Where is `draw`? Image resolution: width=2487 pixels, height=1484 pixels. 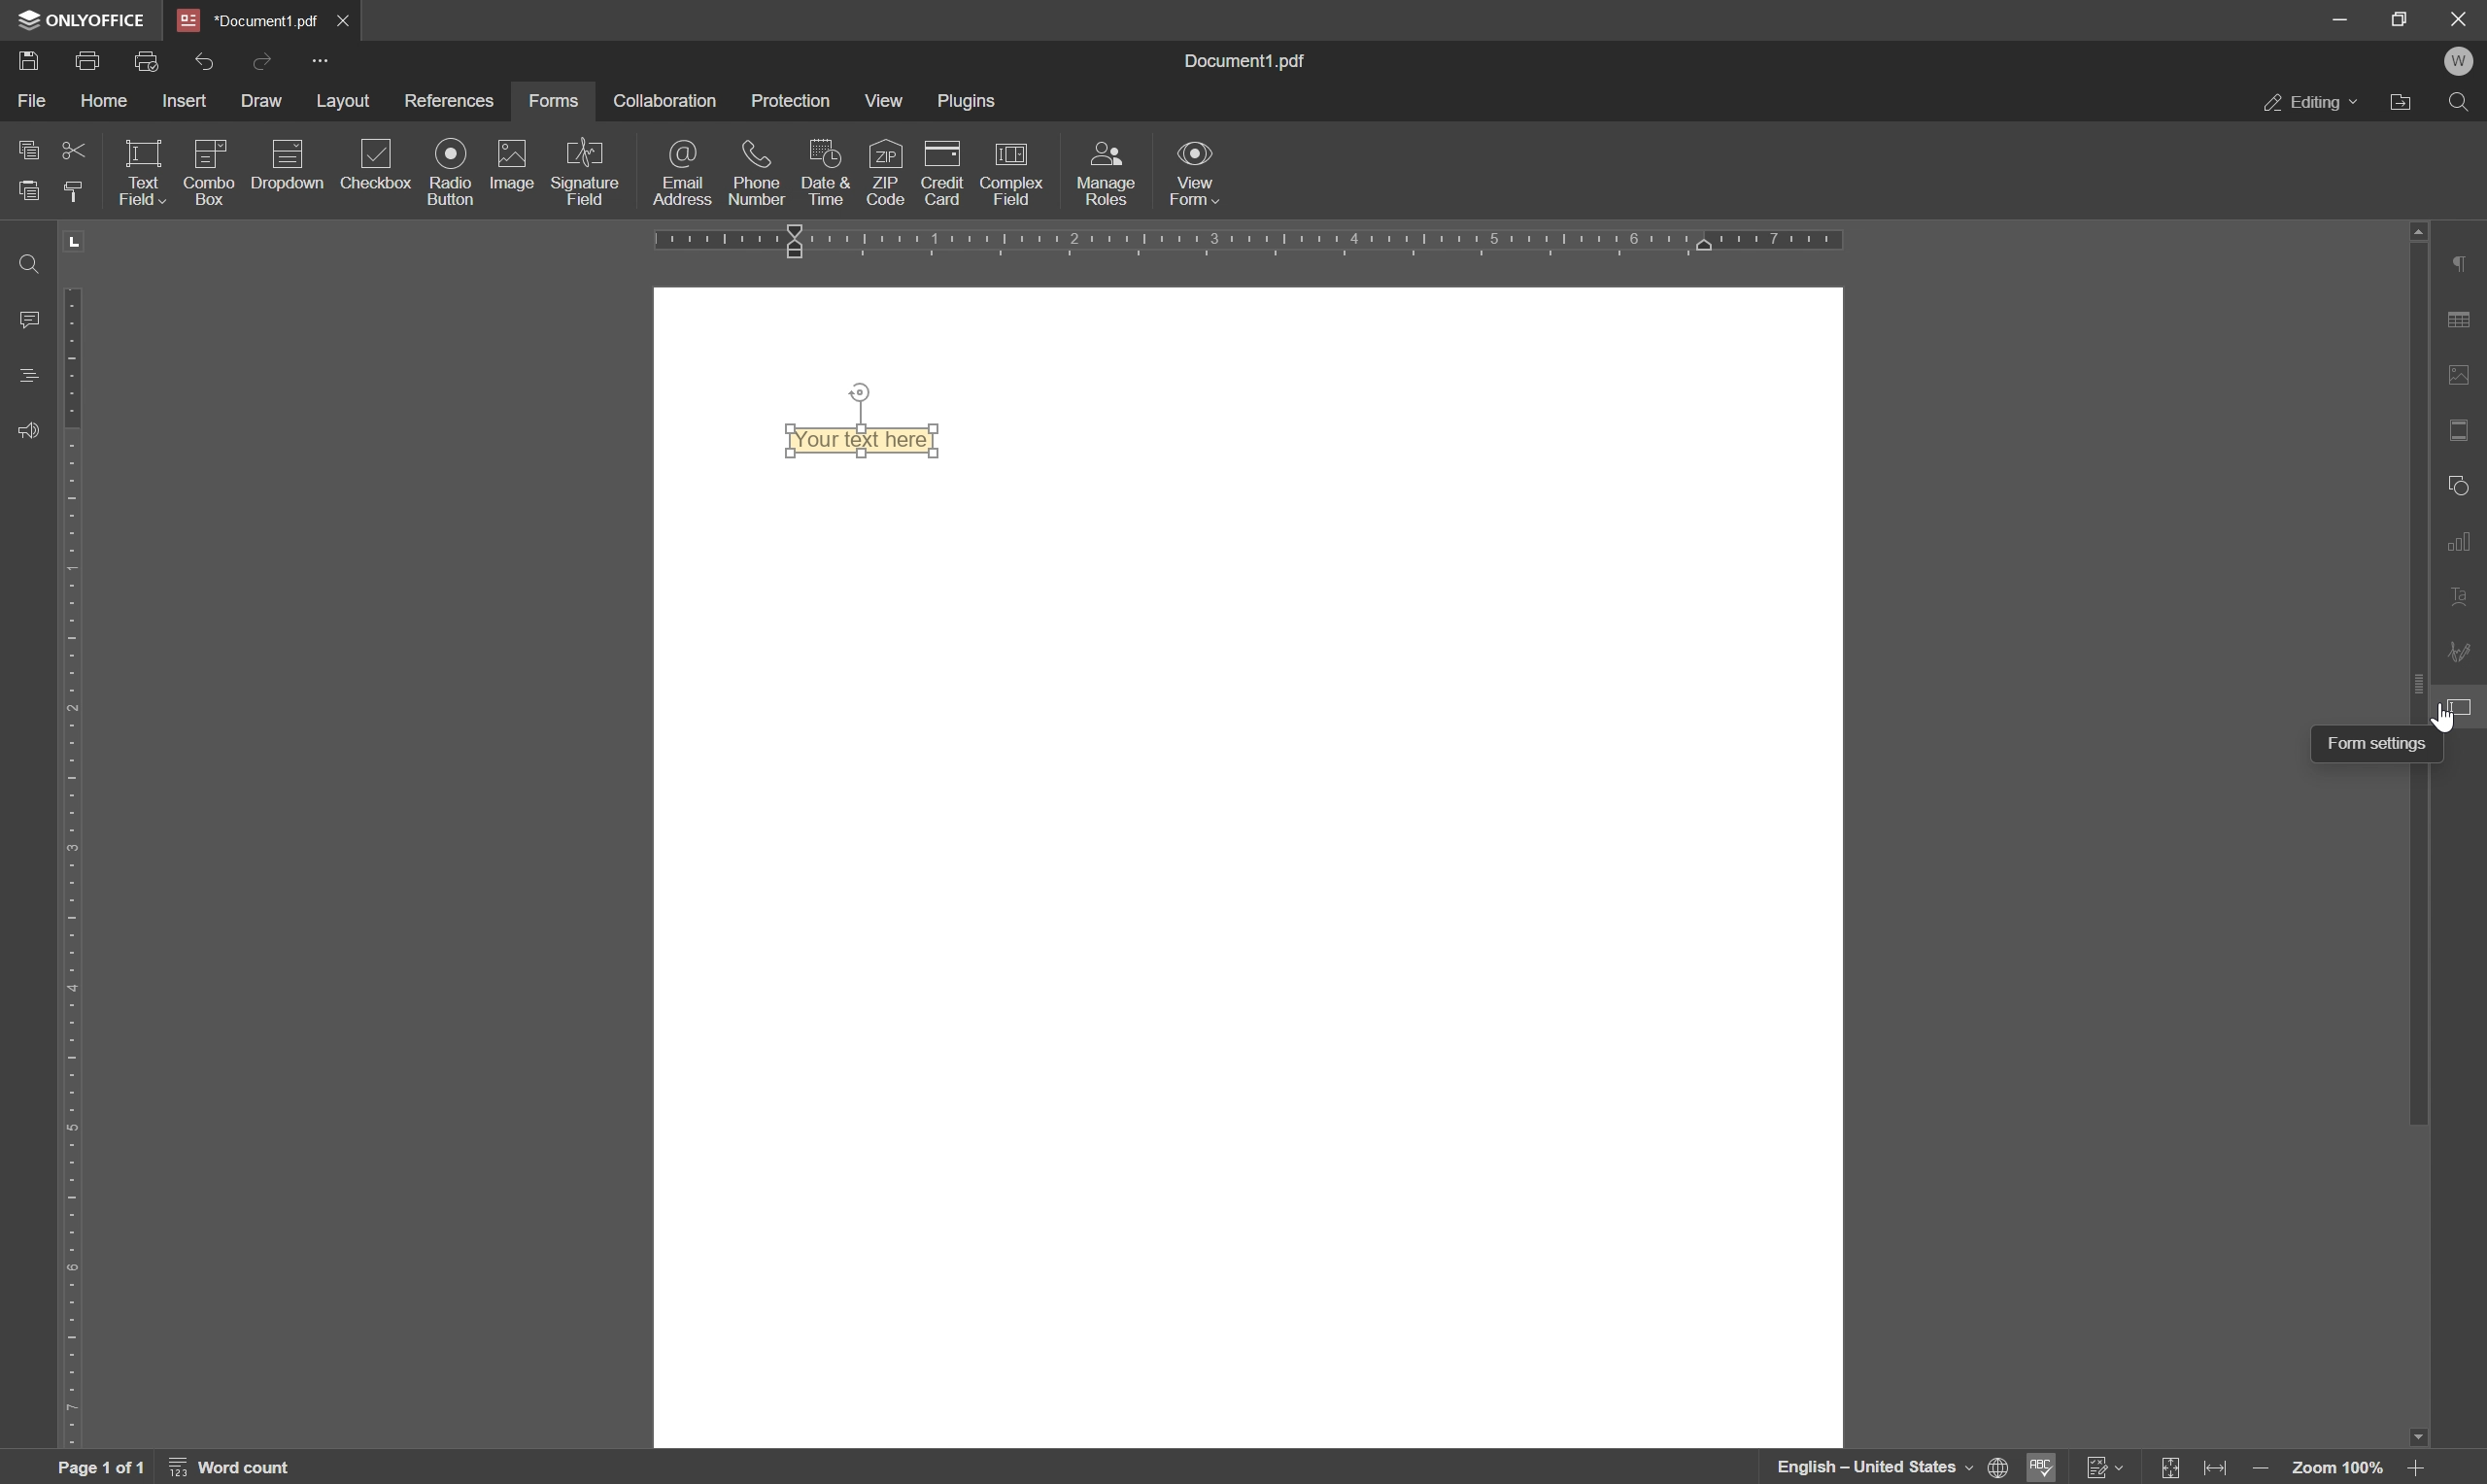 draw is located at coordinates (263, 104).